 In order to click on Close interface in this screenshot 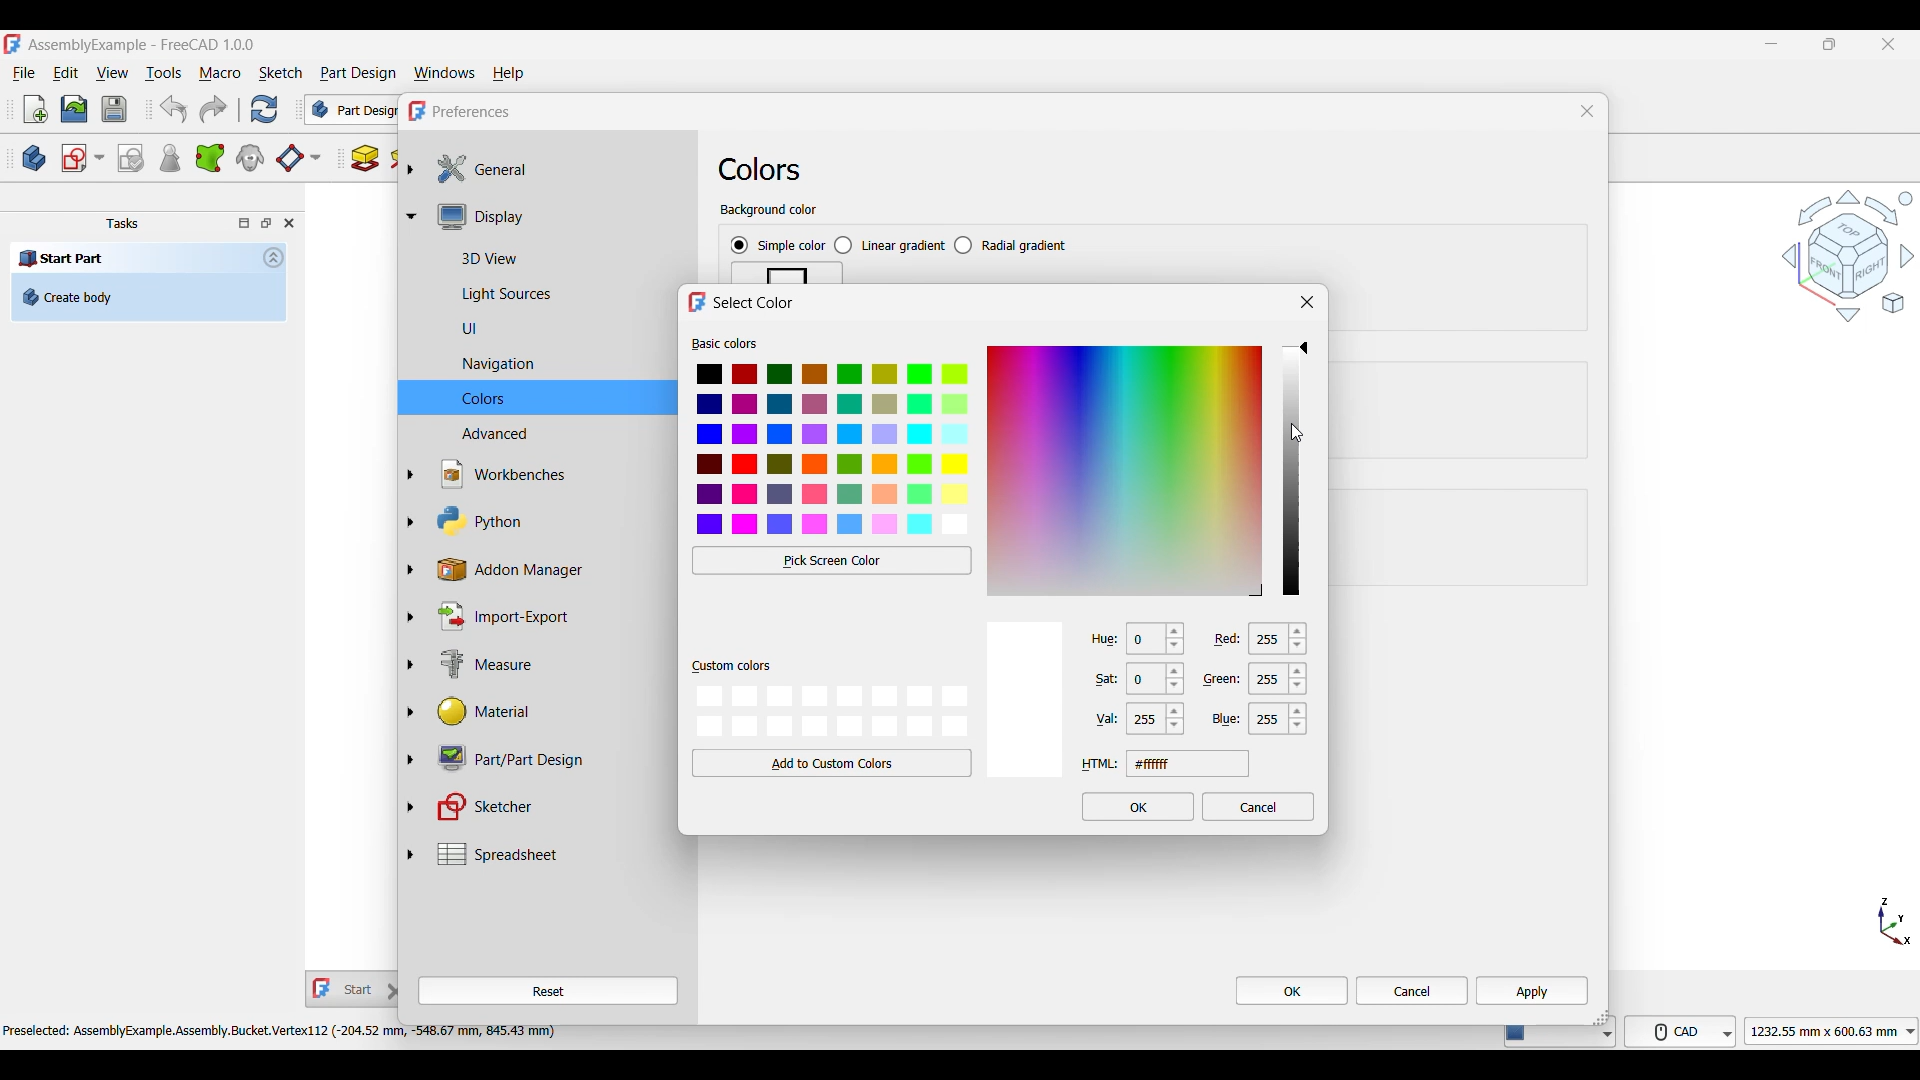, I will do `click(1889, 45)`.